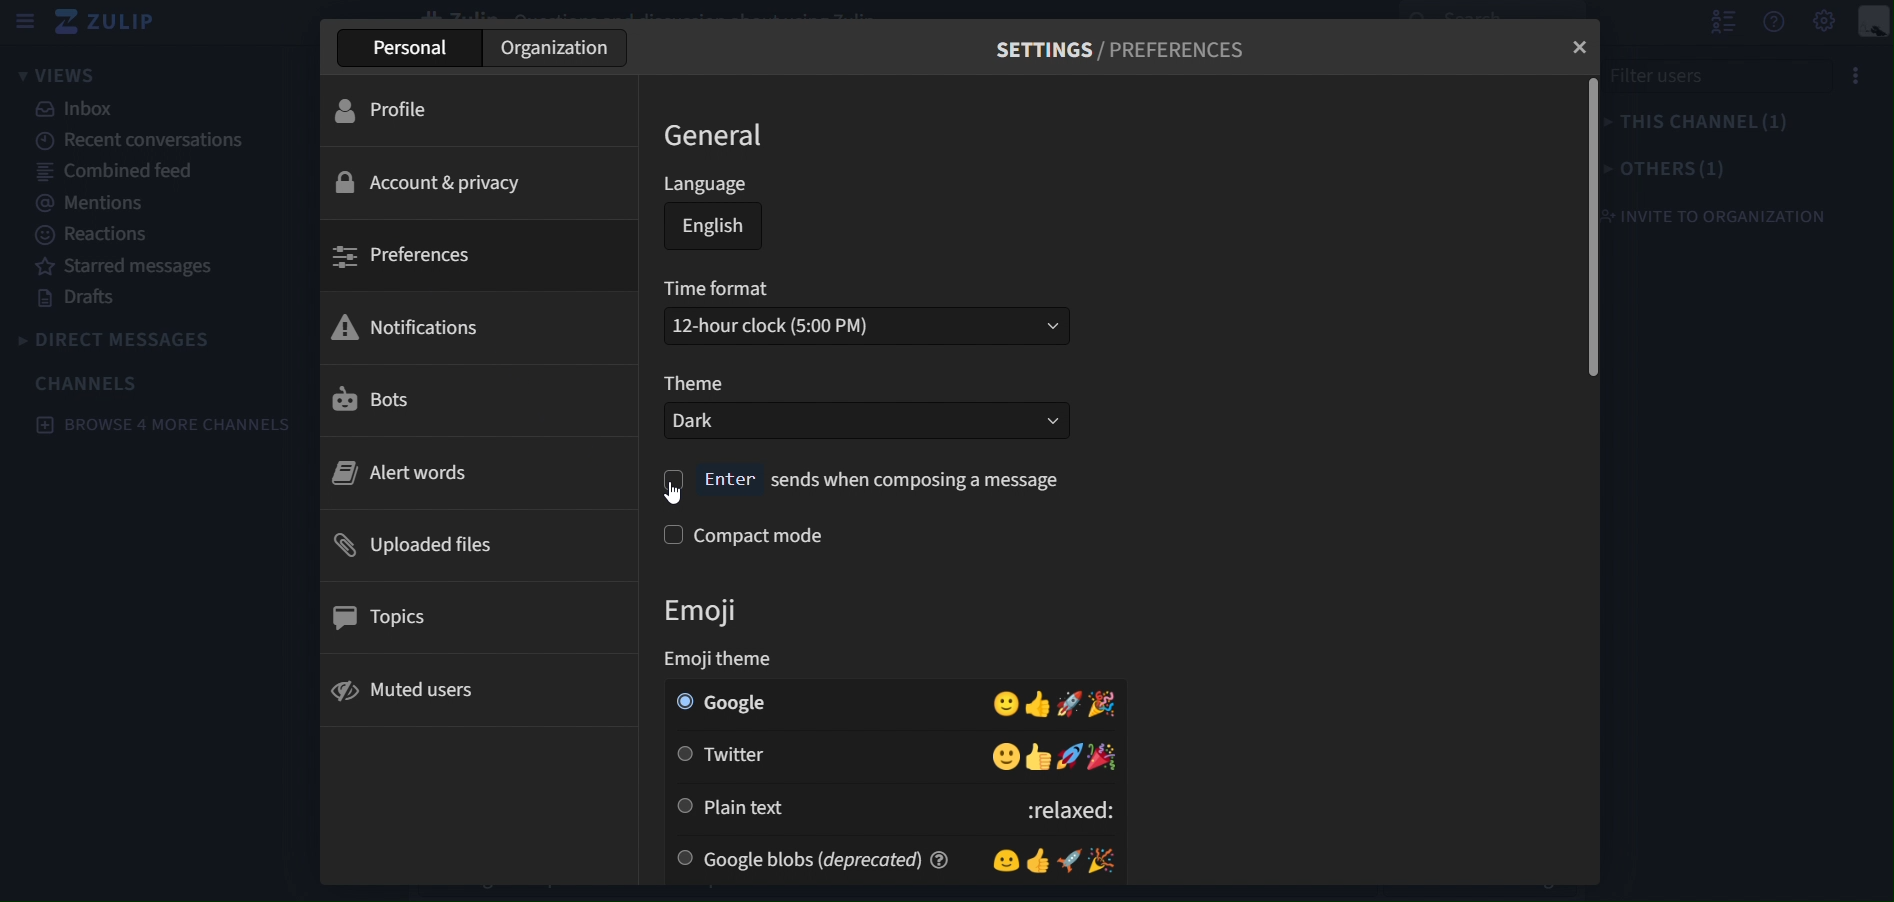 The image size is (1894, 902). What do you see at coordinates (60, 75) in the screenshot?
I see `view` at bounding box center [60, 75].